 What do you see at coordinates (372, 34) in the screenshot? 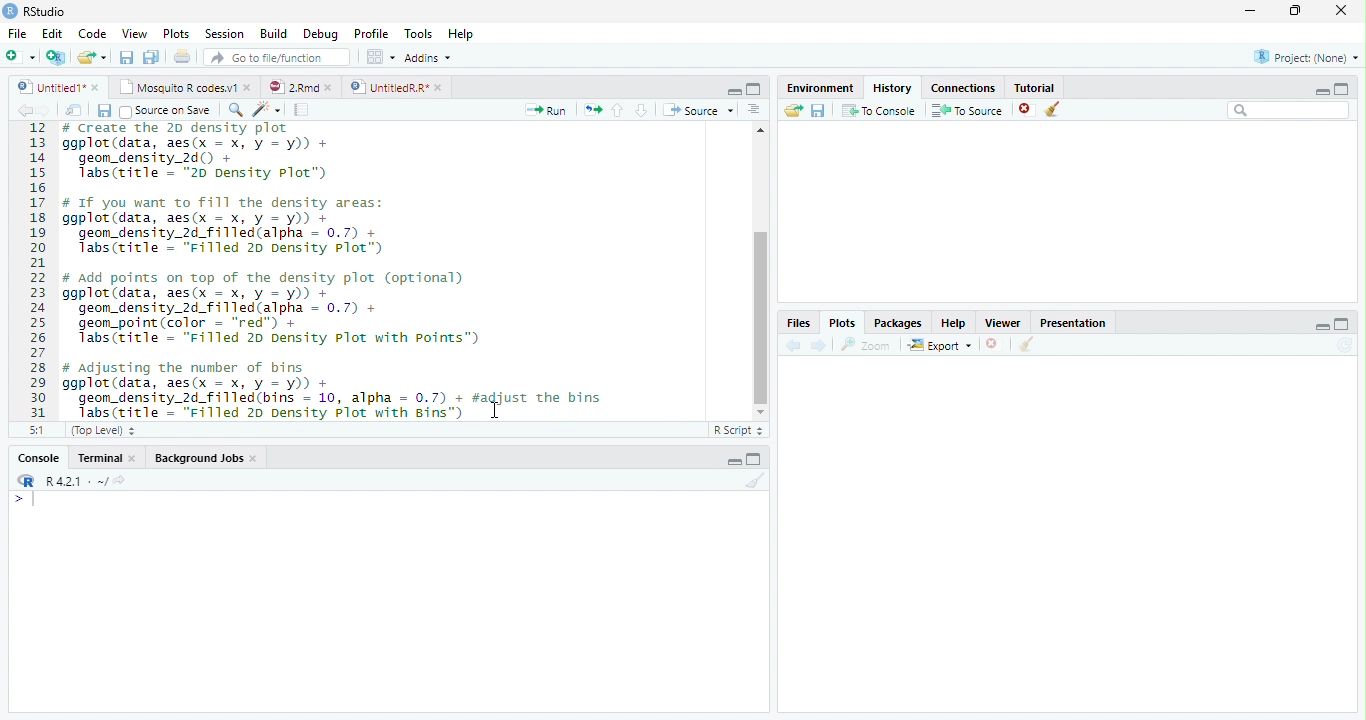
I see `Profile` at bounding box center [372, 34].